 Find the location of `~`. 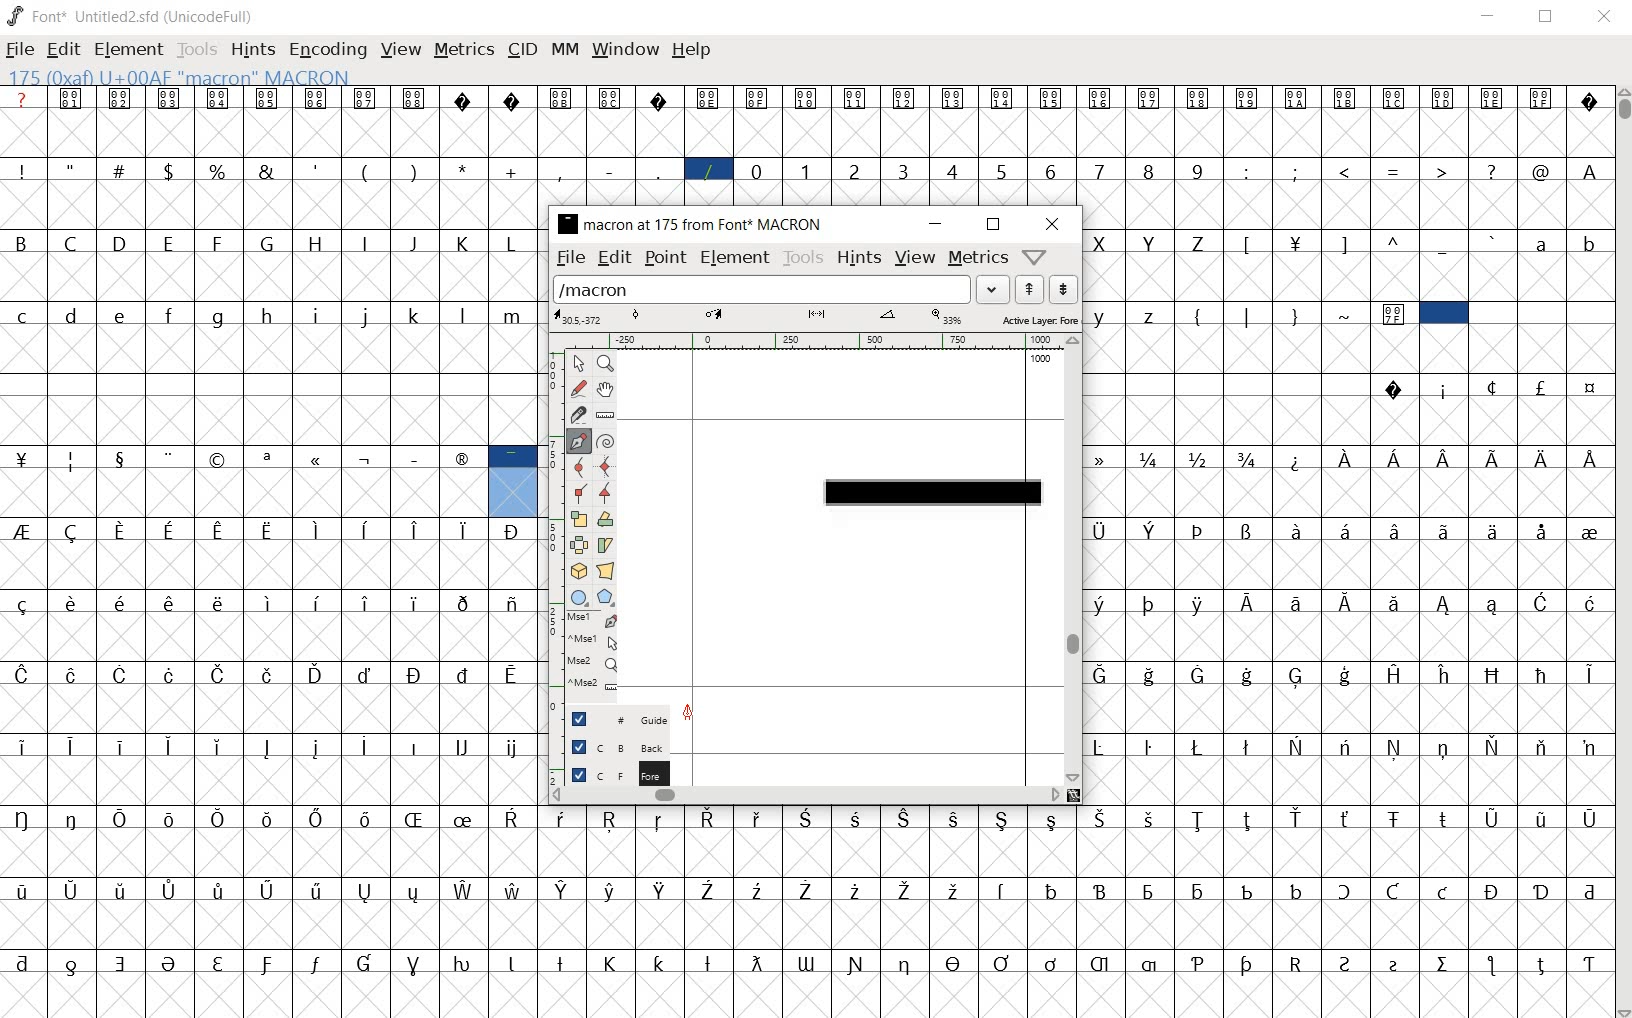

~ is located at coordinates (1347, 312).